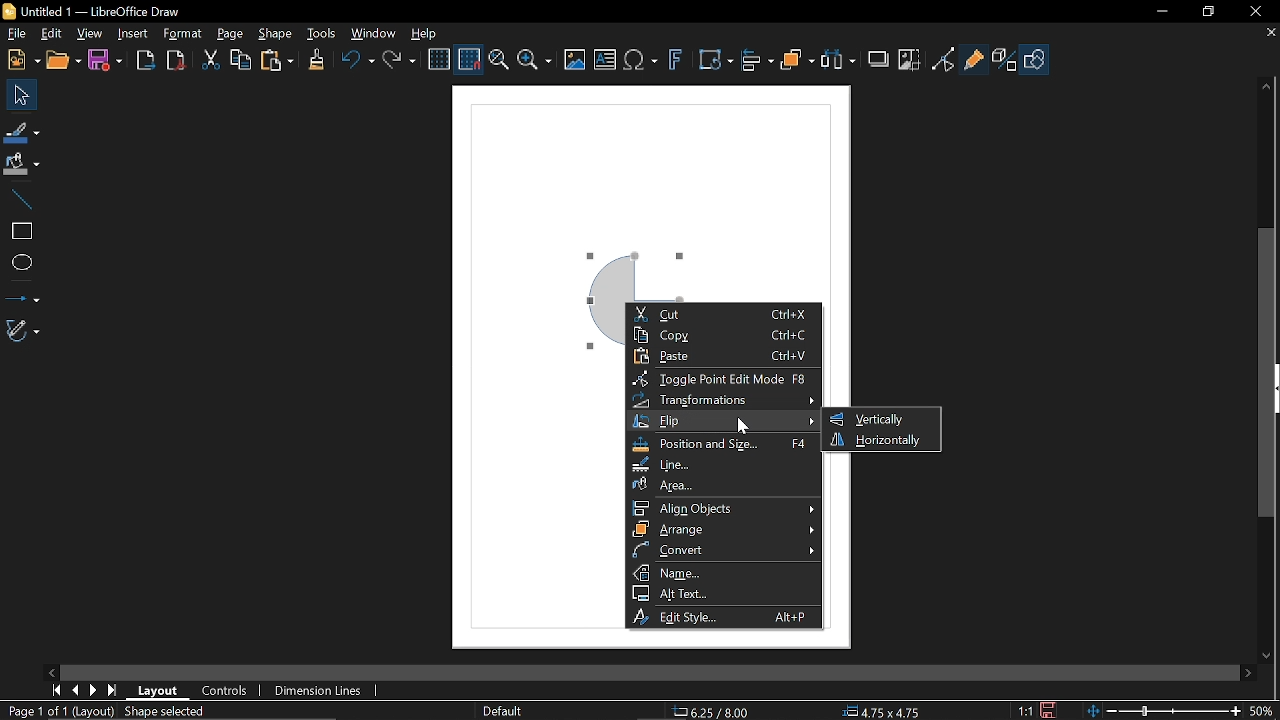 Image resolution: width=1280 pixels, height=720 pixels. What do you see at coordinates (75, 689) in the screenshot?
I see `Previous page` at bounding box center [75, 689].